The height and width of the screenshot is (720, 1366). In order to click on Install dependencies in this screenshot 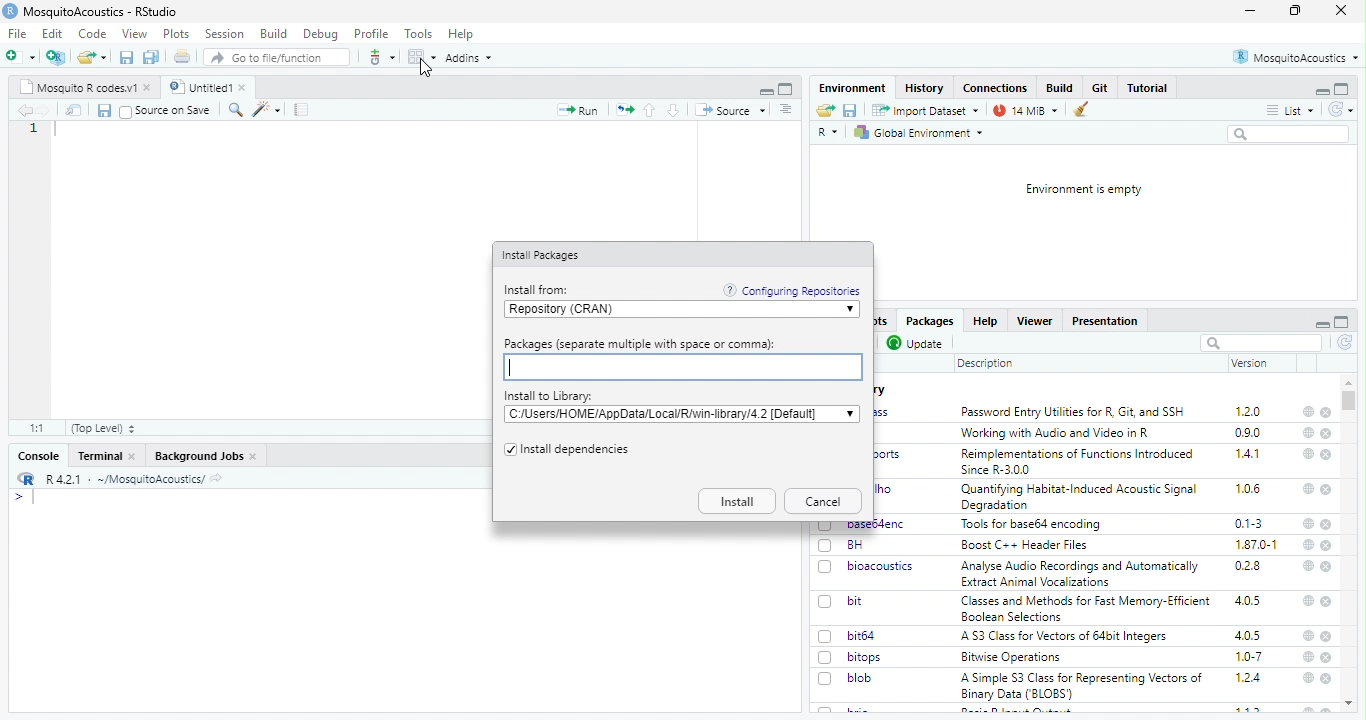, I will do `click(577, 451)`.